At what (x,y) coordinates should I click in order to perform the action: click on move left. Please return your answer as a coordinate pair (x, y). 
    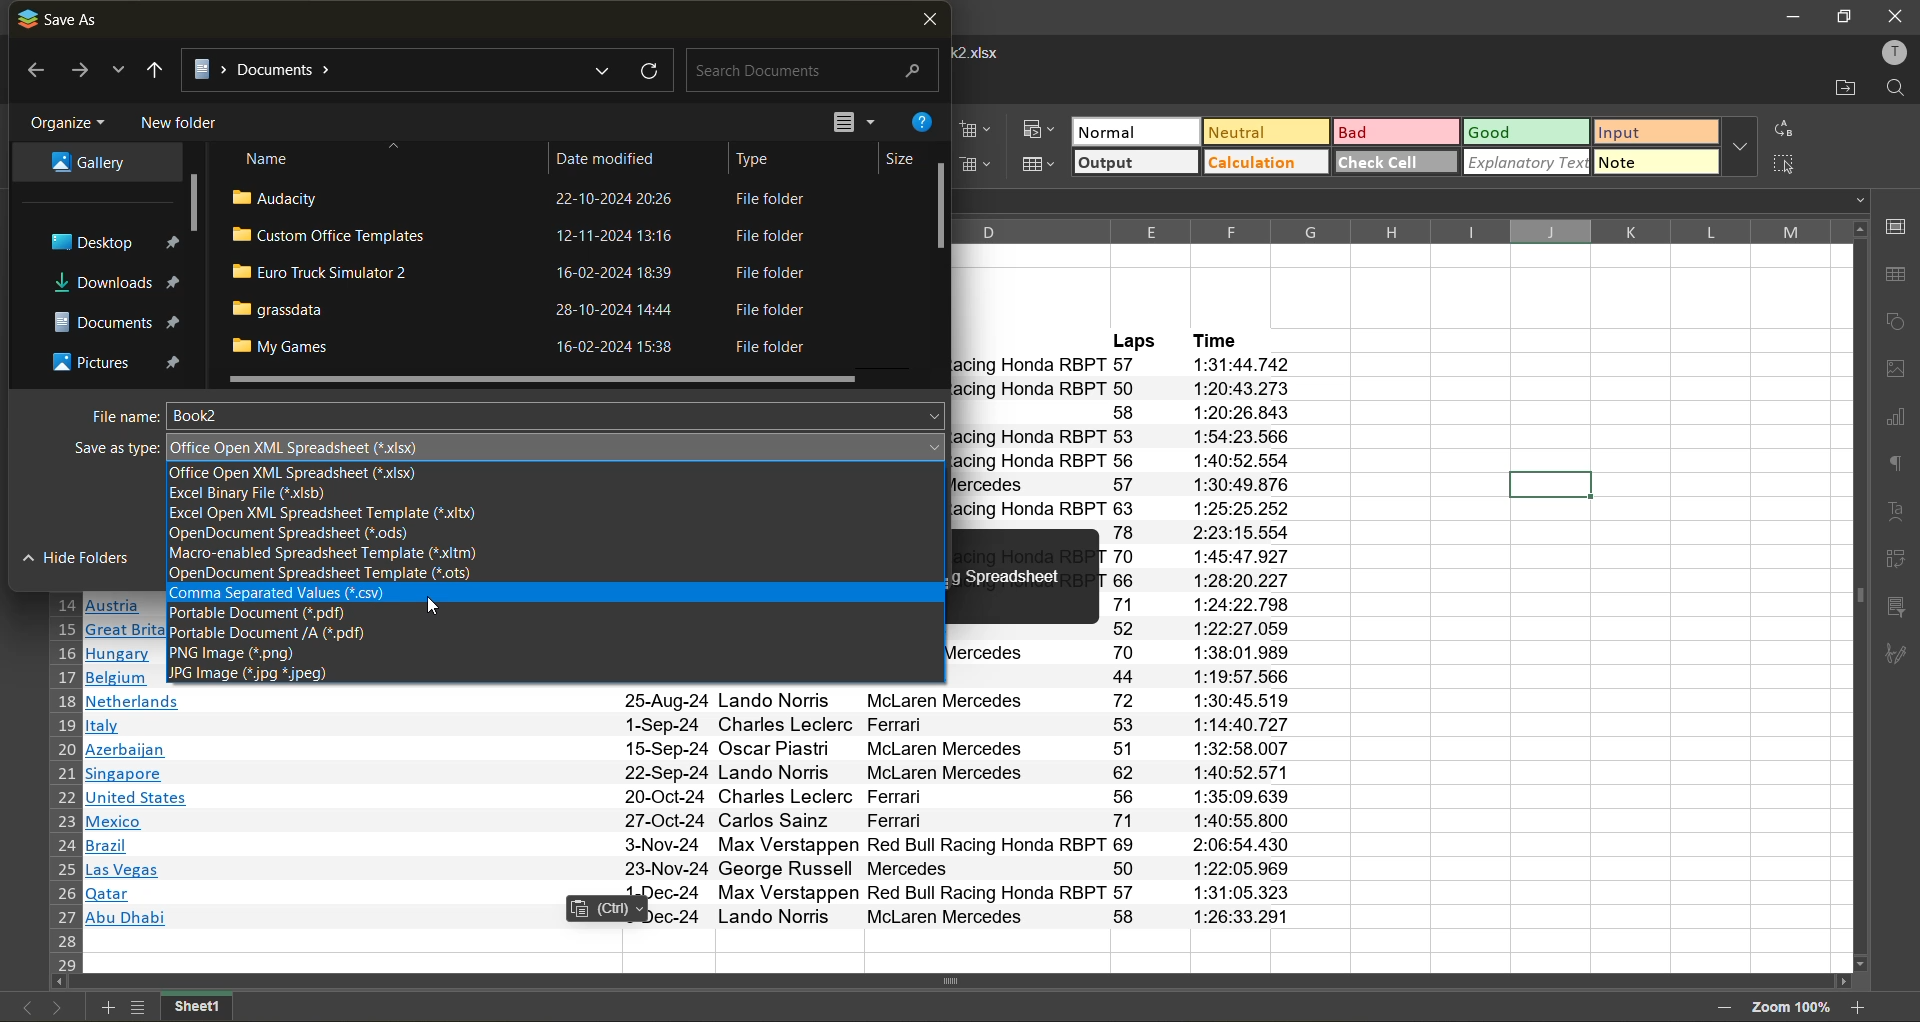
    Looking at the image, I should click on (60, 984).